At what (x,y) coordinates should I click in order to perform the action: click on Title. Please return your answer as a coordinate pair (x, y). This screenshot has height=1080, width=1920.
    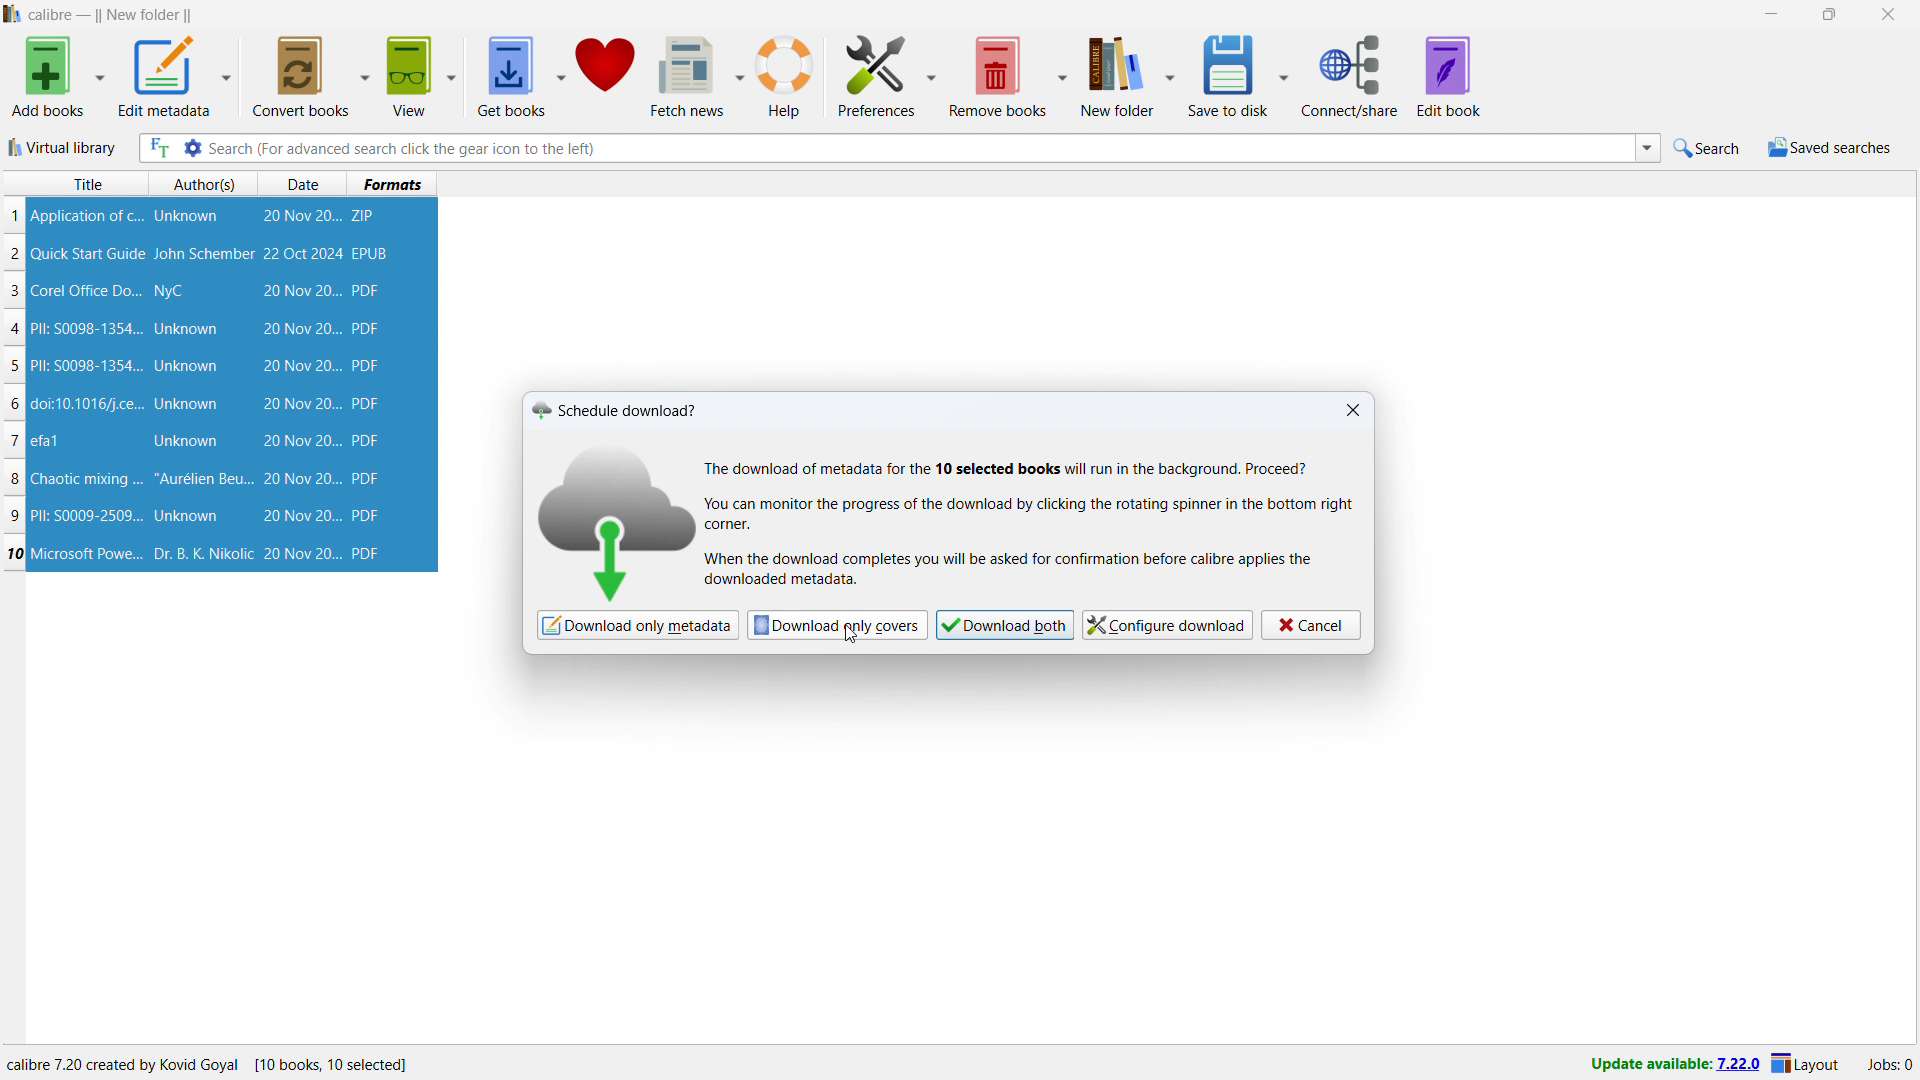
    Looking at the image, I should click on (88, 184).